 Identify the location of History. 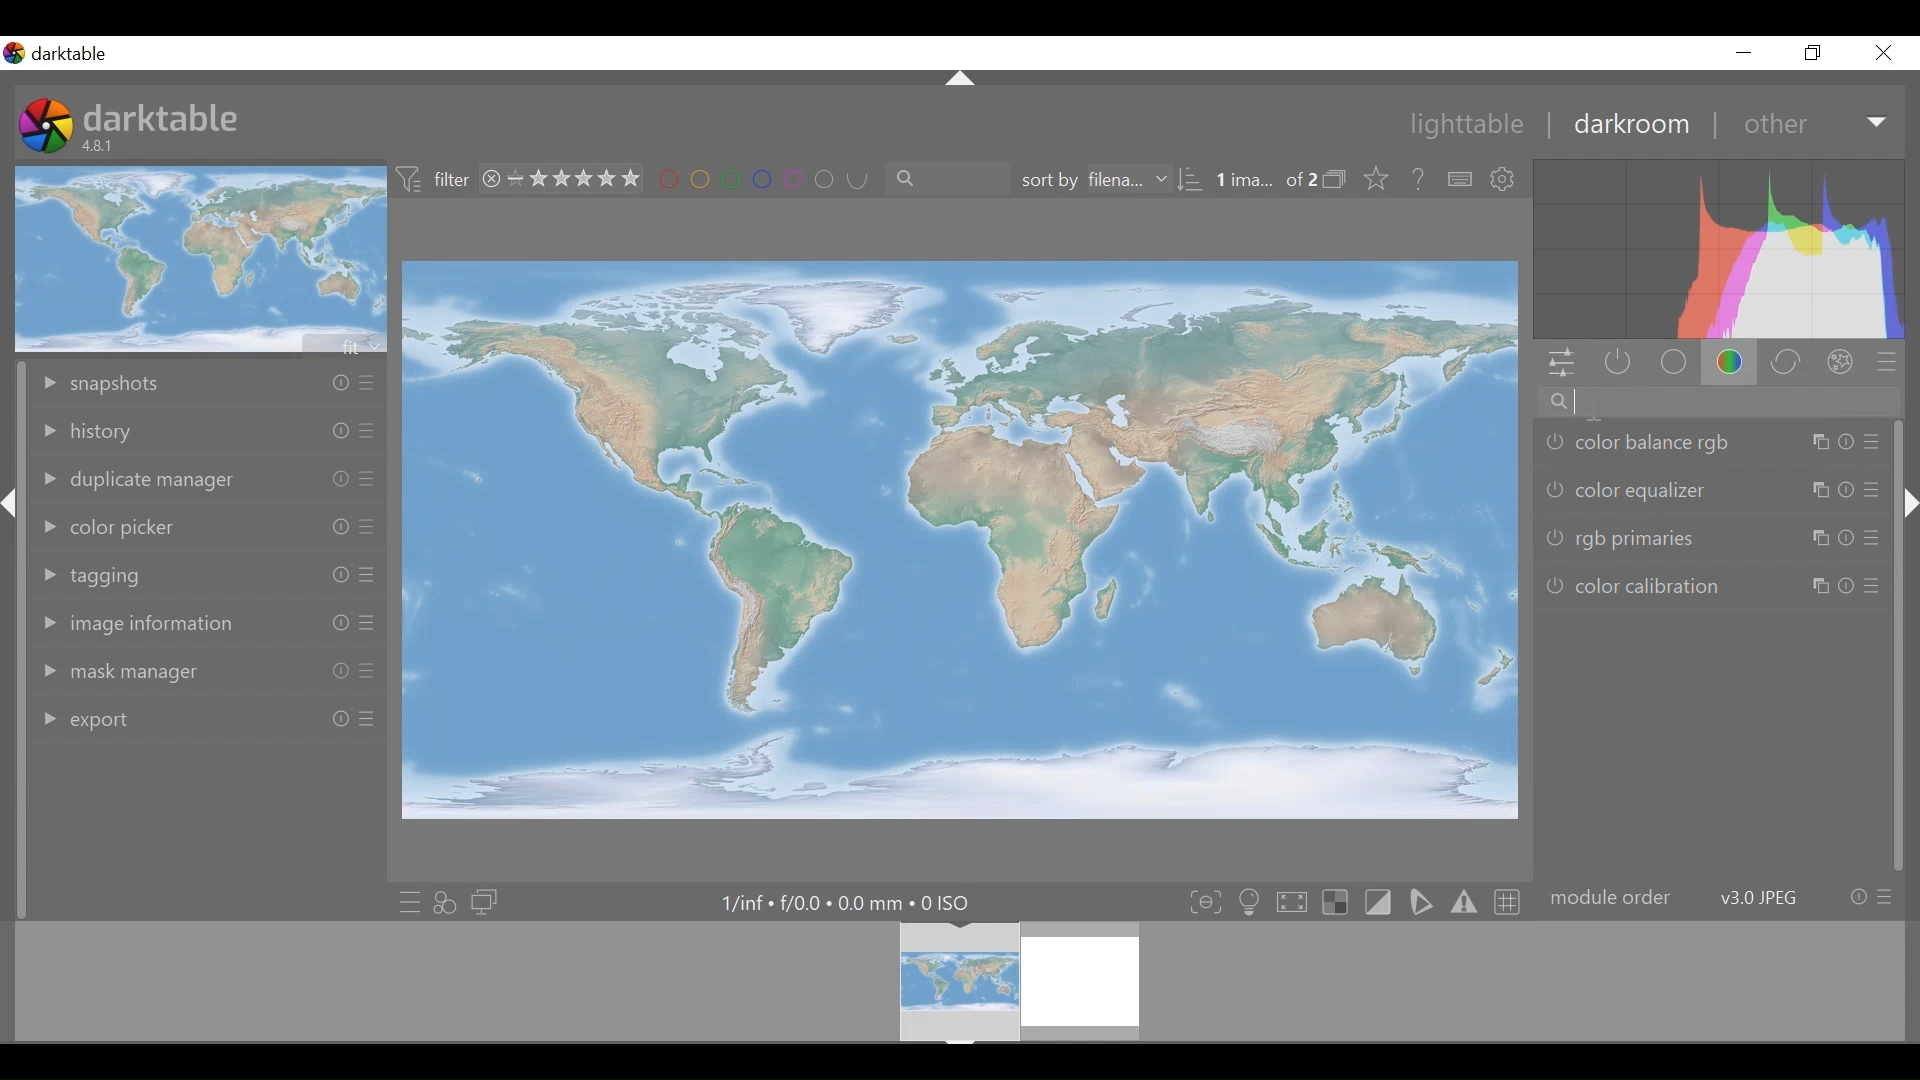
(207, 431).